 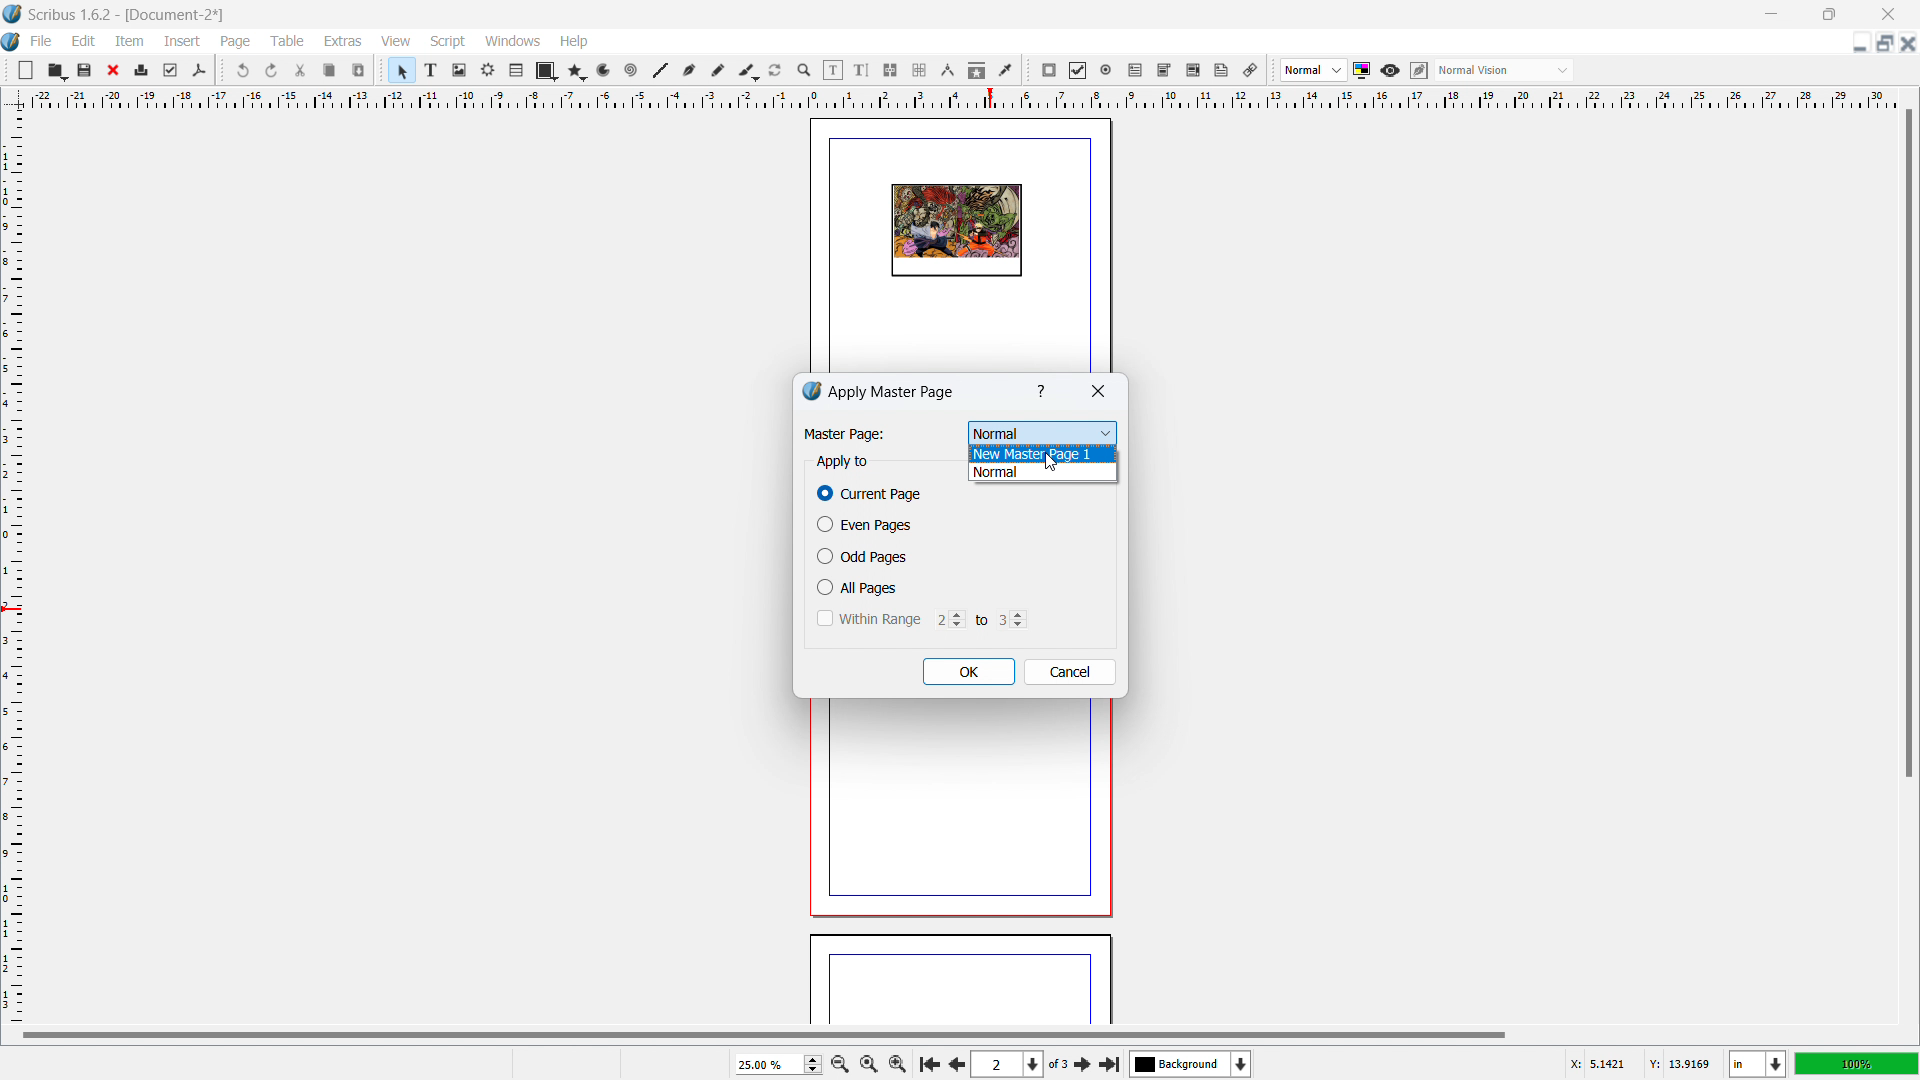 What do you see at coordinates (1043, 392) in the screenshot?
I see `help` at bounding box center [1043, 392].